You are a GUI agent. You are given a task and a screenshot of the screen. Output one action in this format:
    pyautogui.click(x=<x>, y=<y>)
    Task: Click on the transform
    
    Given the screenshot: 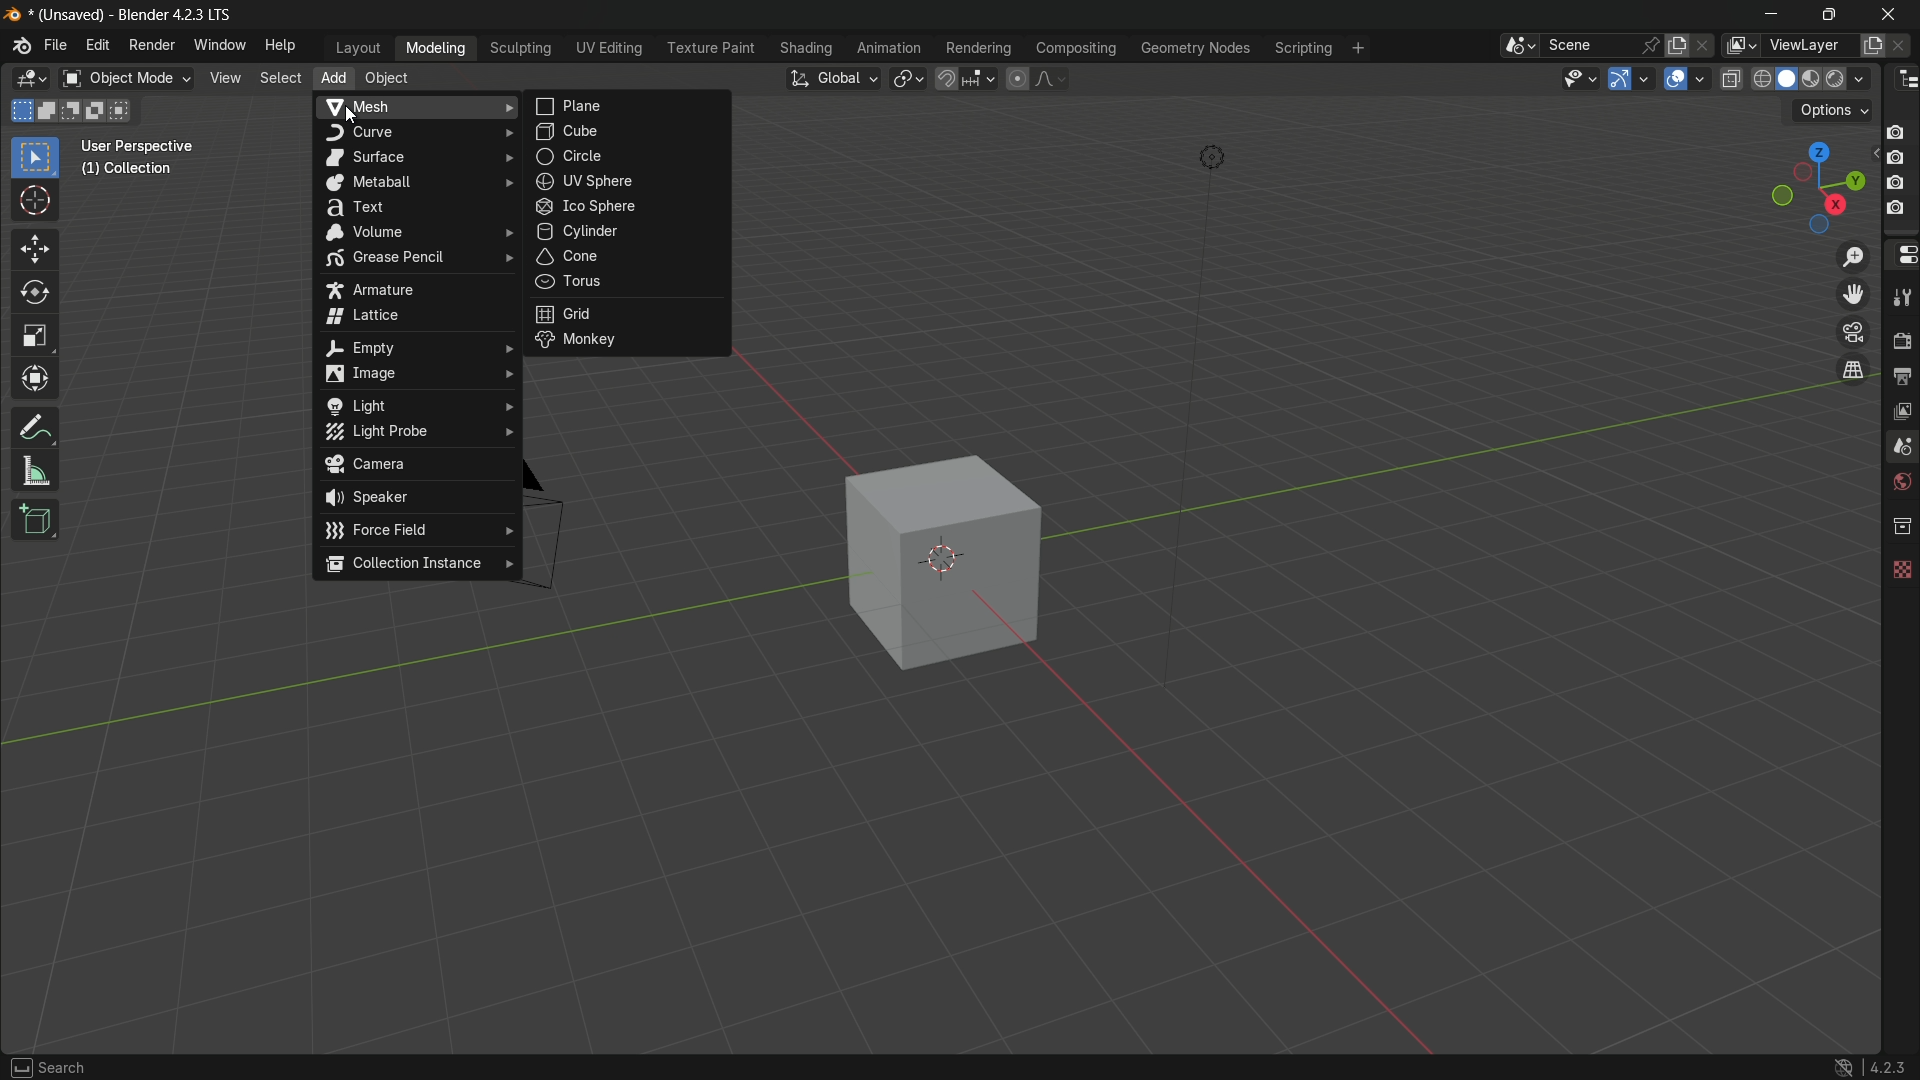 What is the action you would take?
    pyautogui.click(x=36, y=379)
    